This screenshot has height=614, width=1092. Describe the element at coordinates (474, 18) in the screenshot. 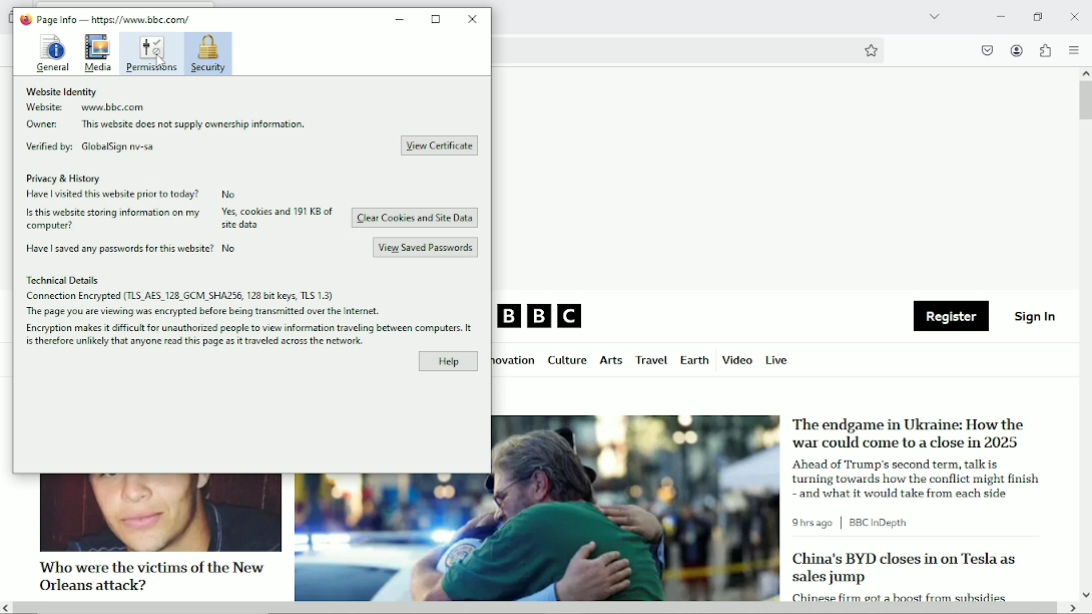

I see `close` at that location.